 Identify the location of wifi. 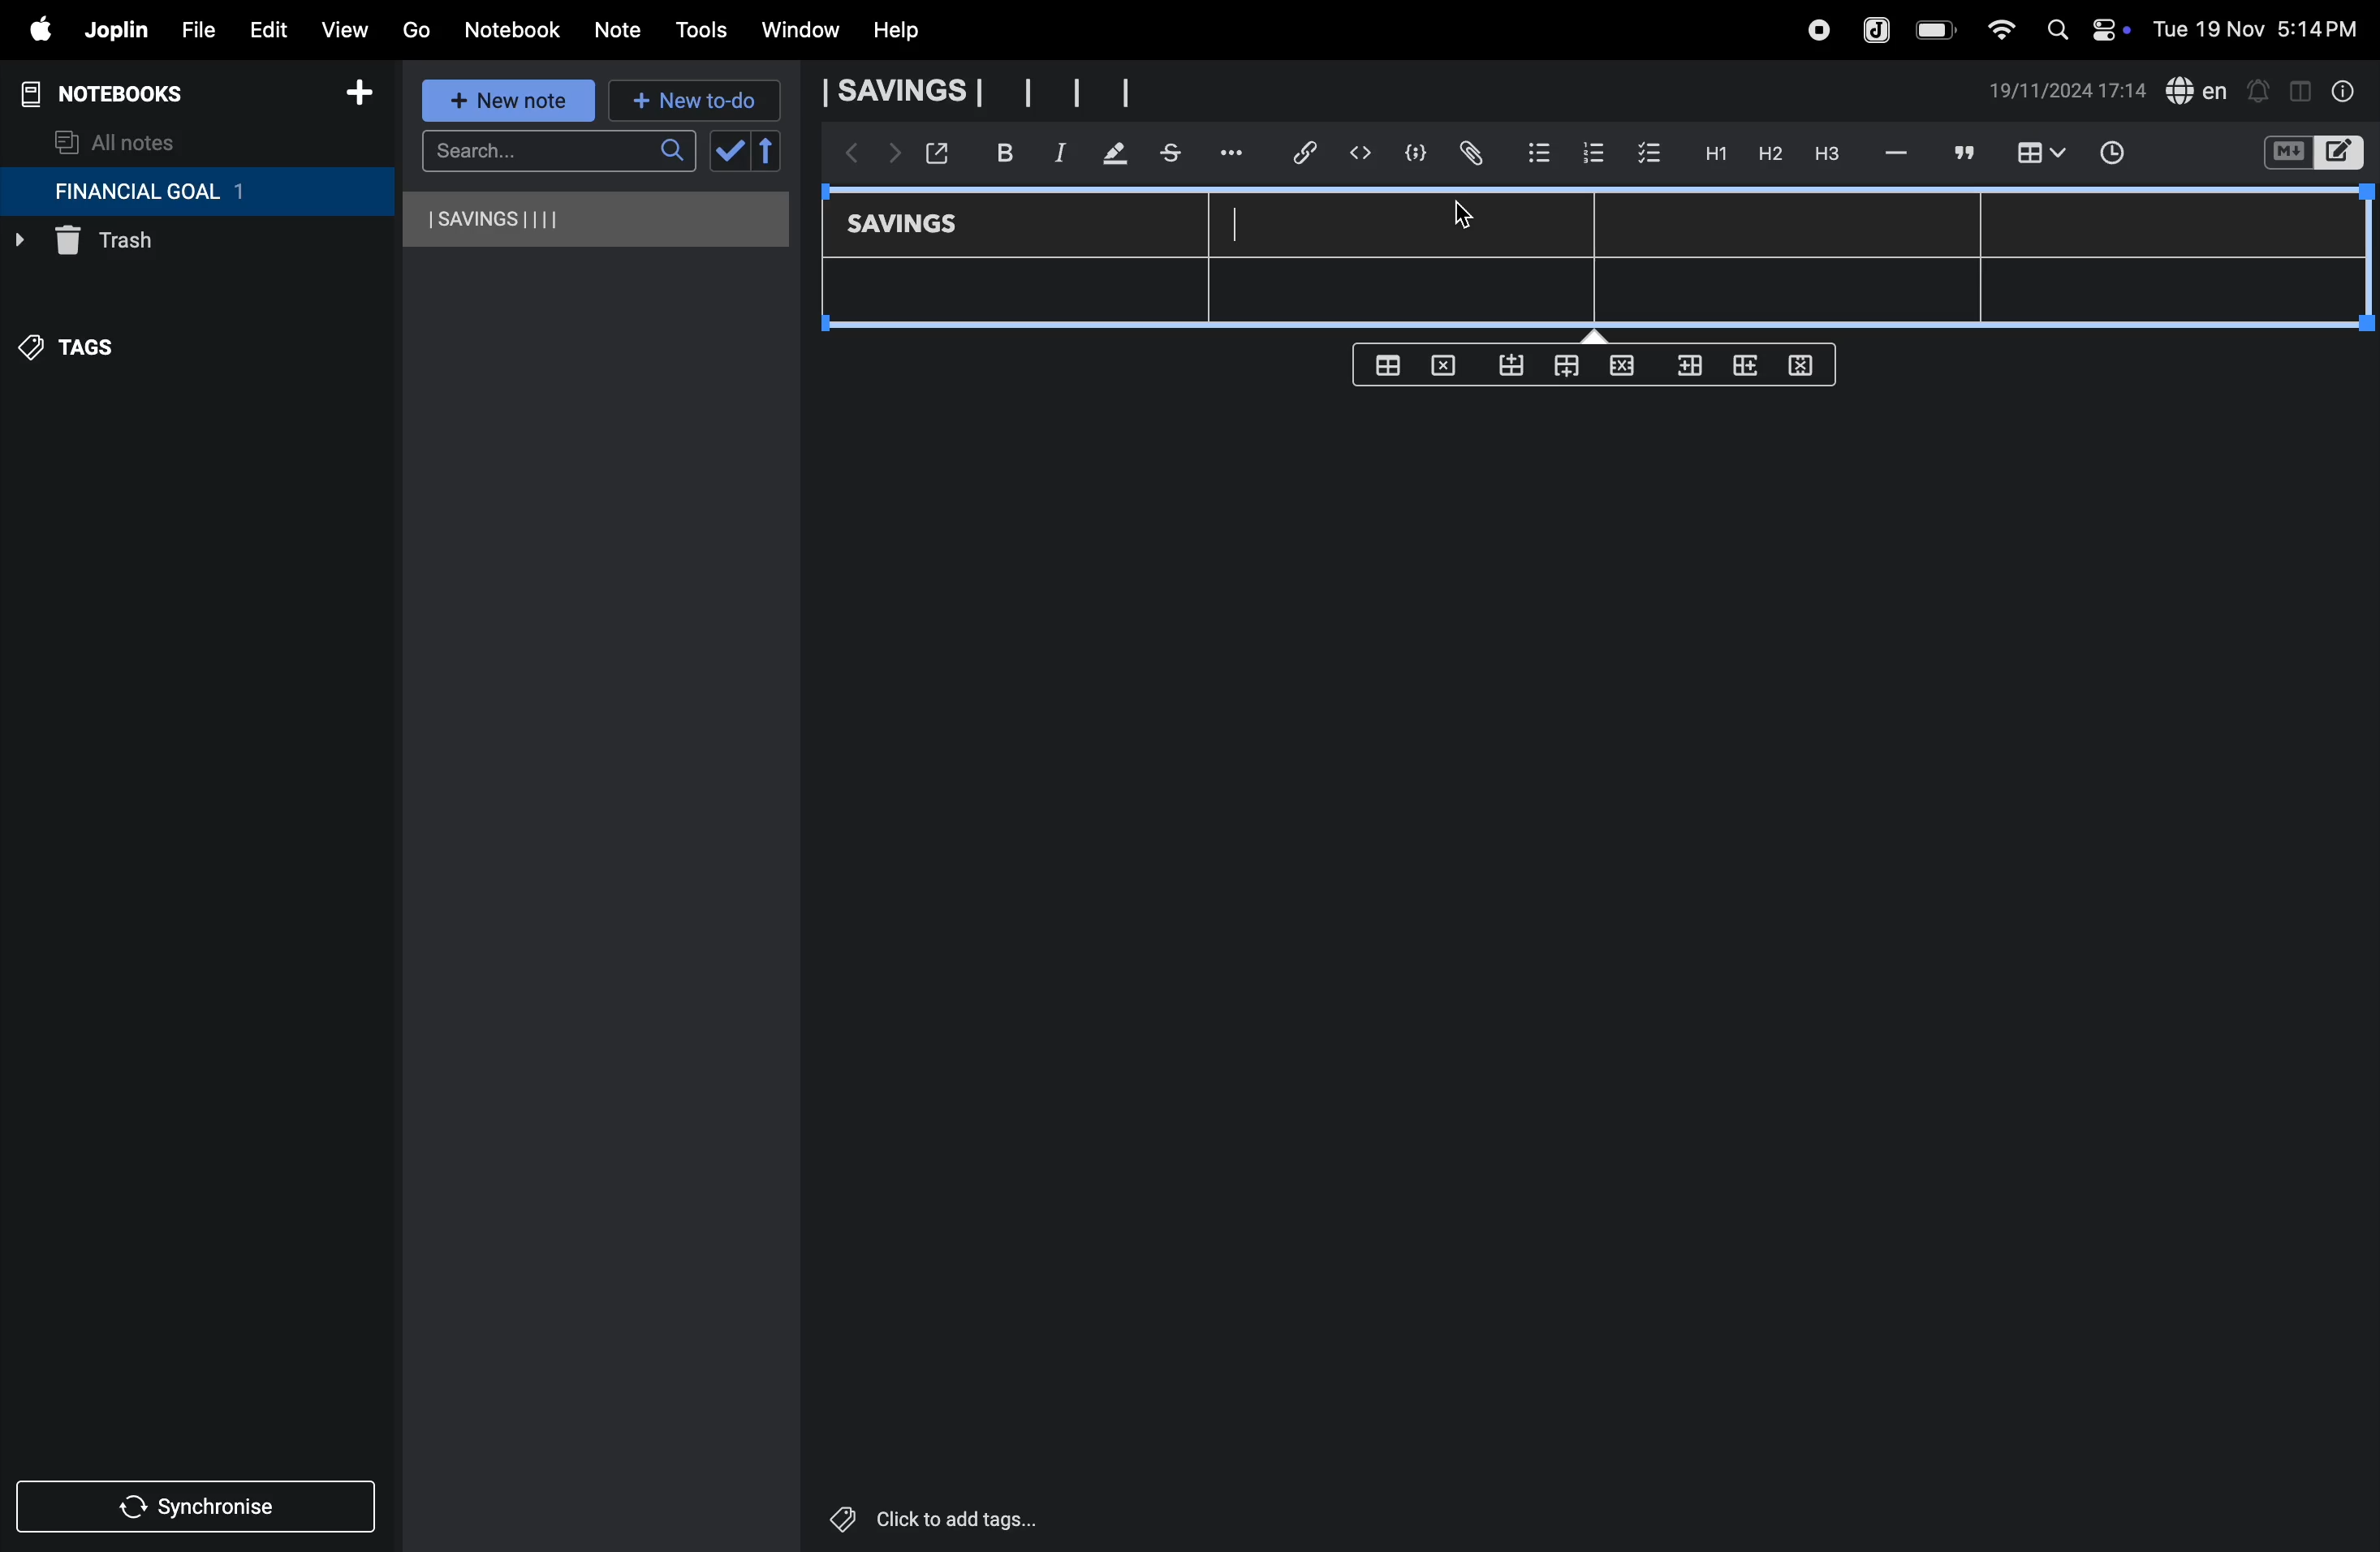
(1995, 29).